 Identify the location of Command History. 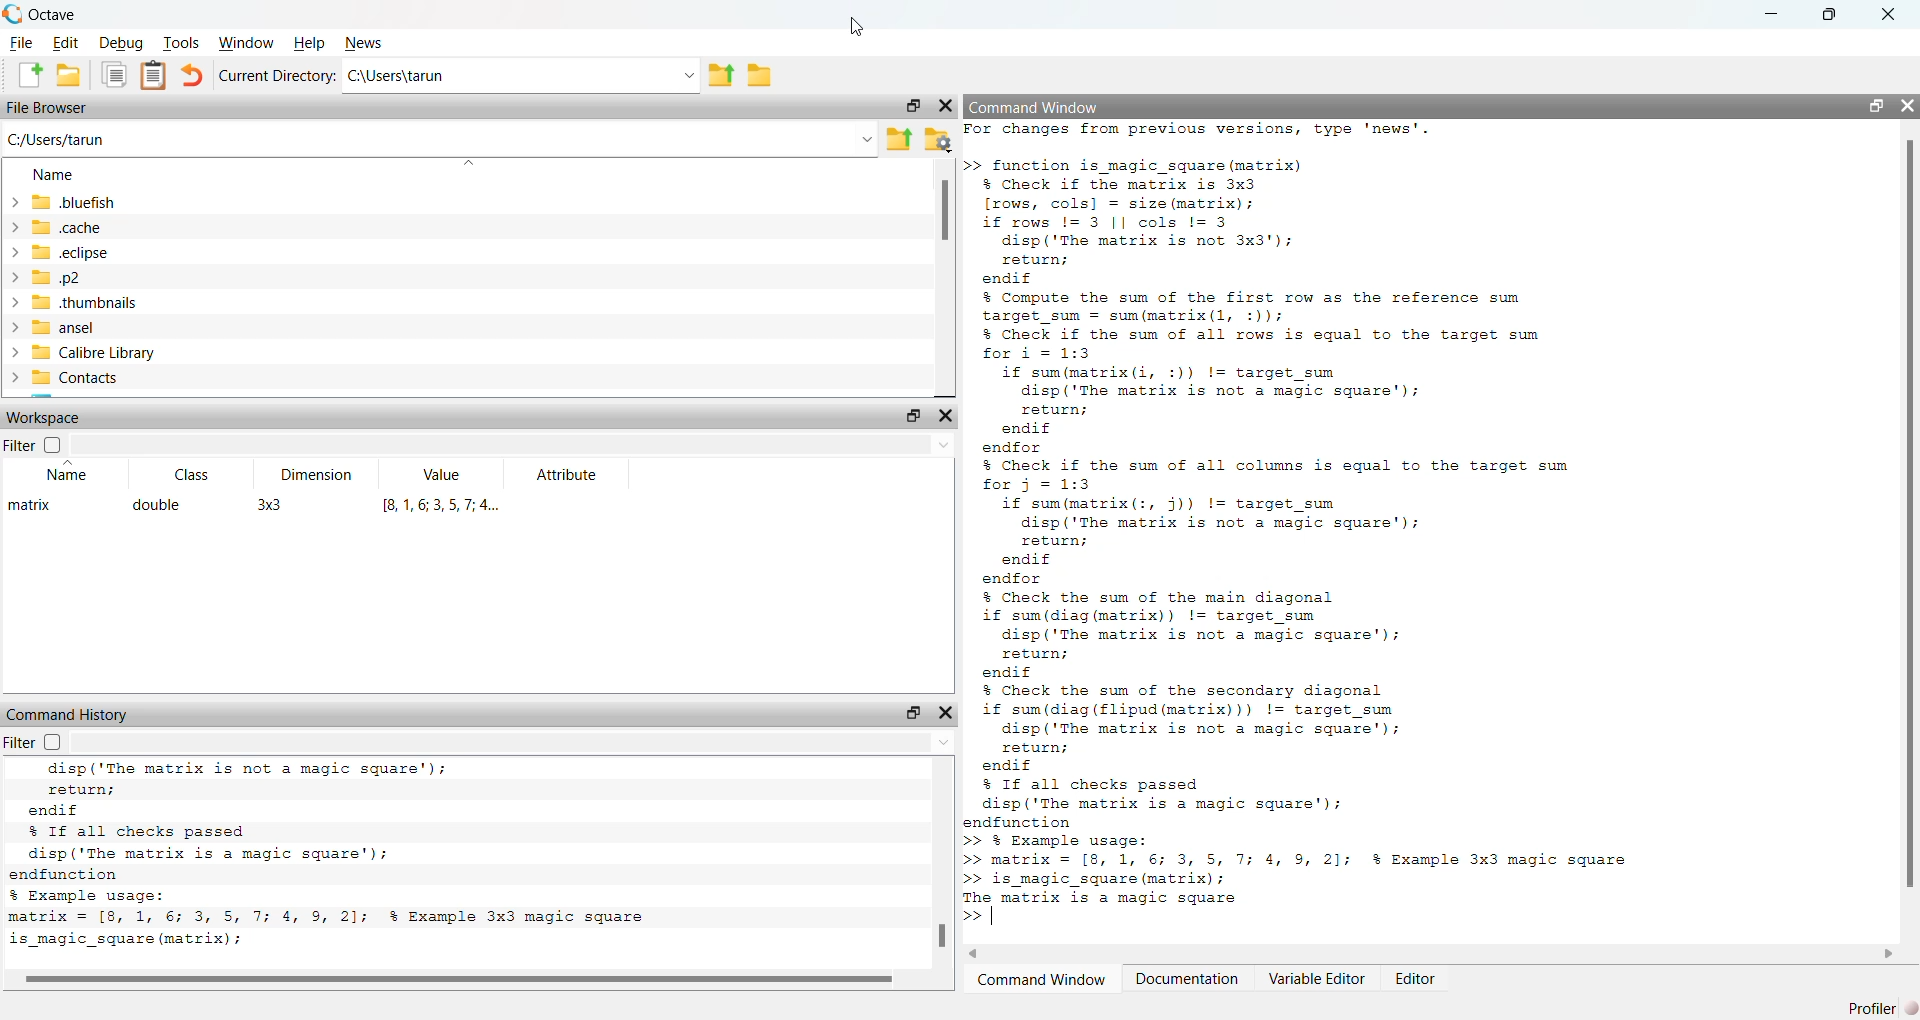
(70, 715).